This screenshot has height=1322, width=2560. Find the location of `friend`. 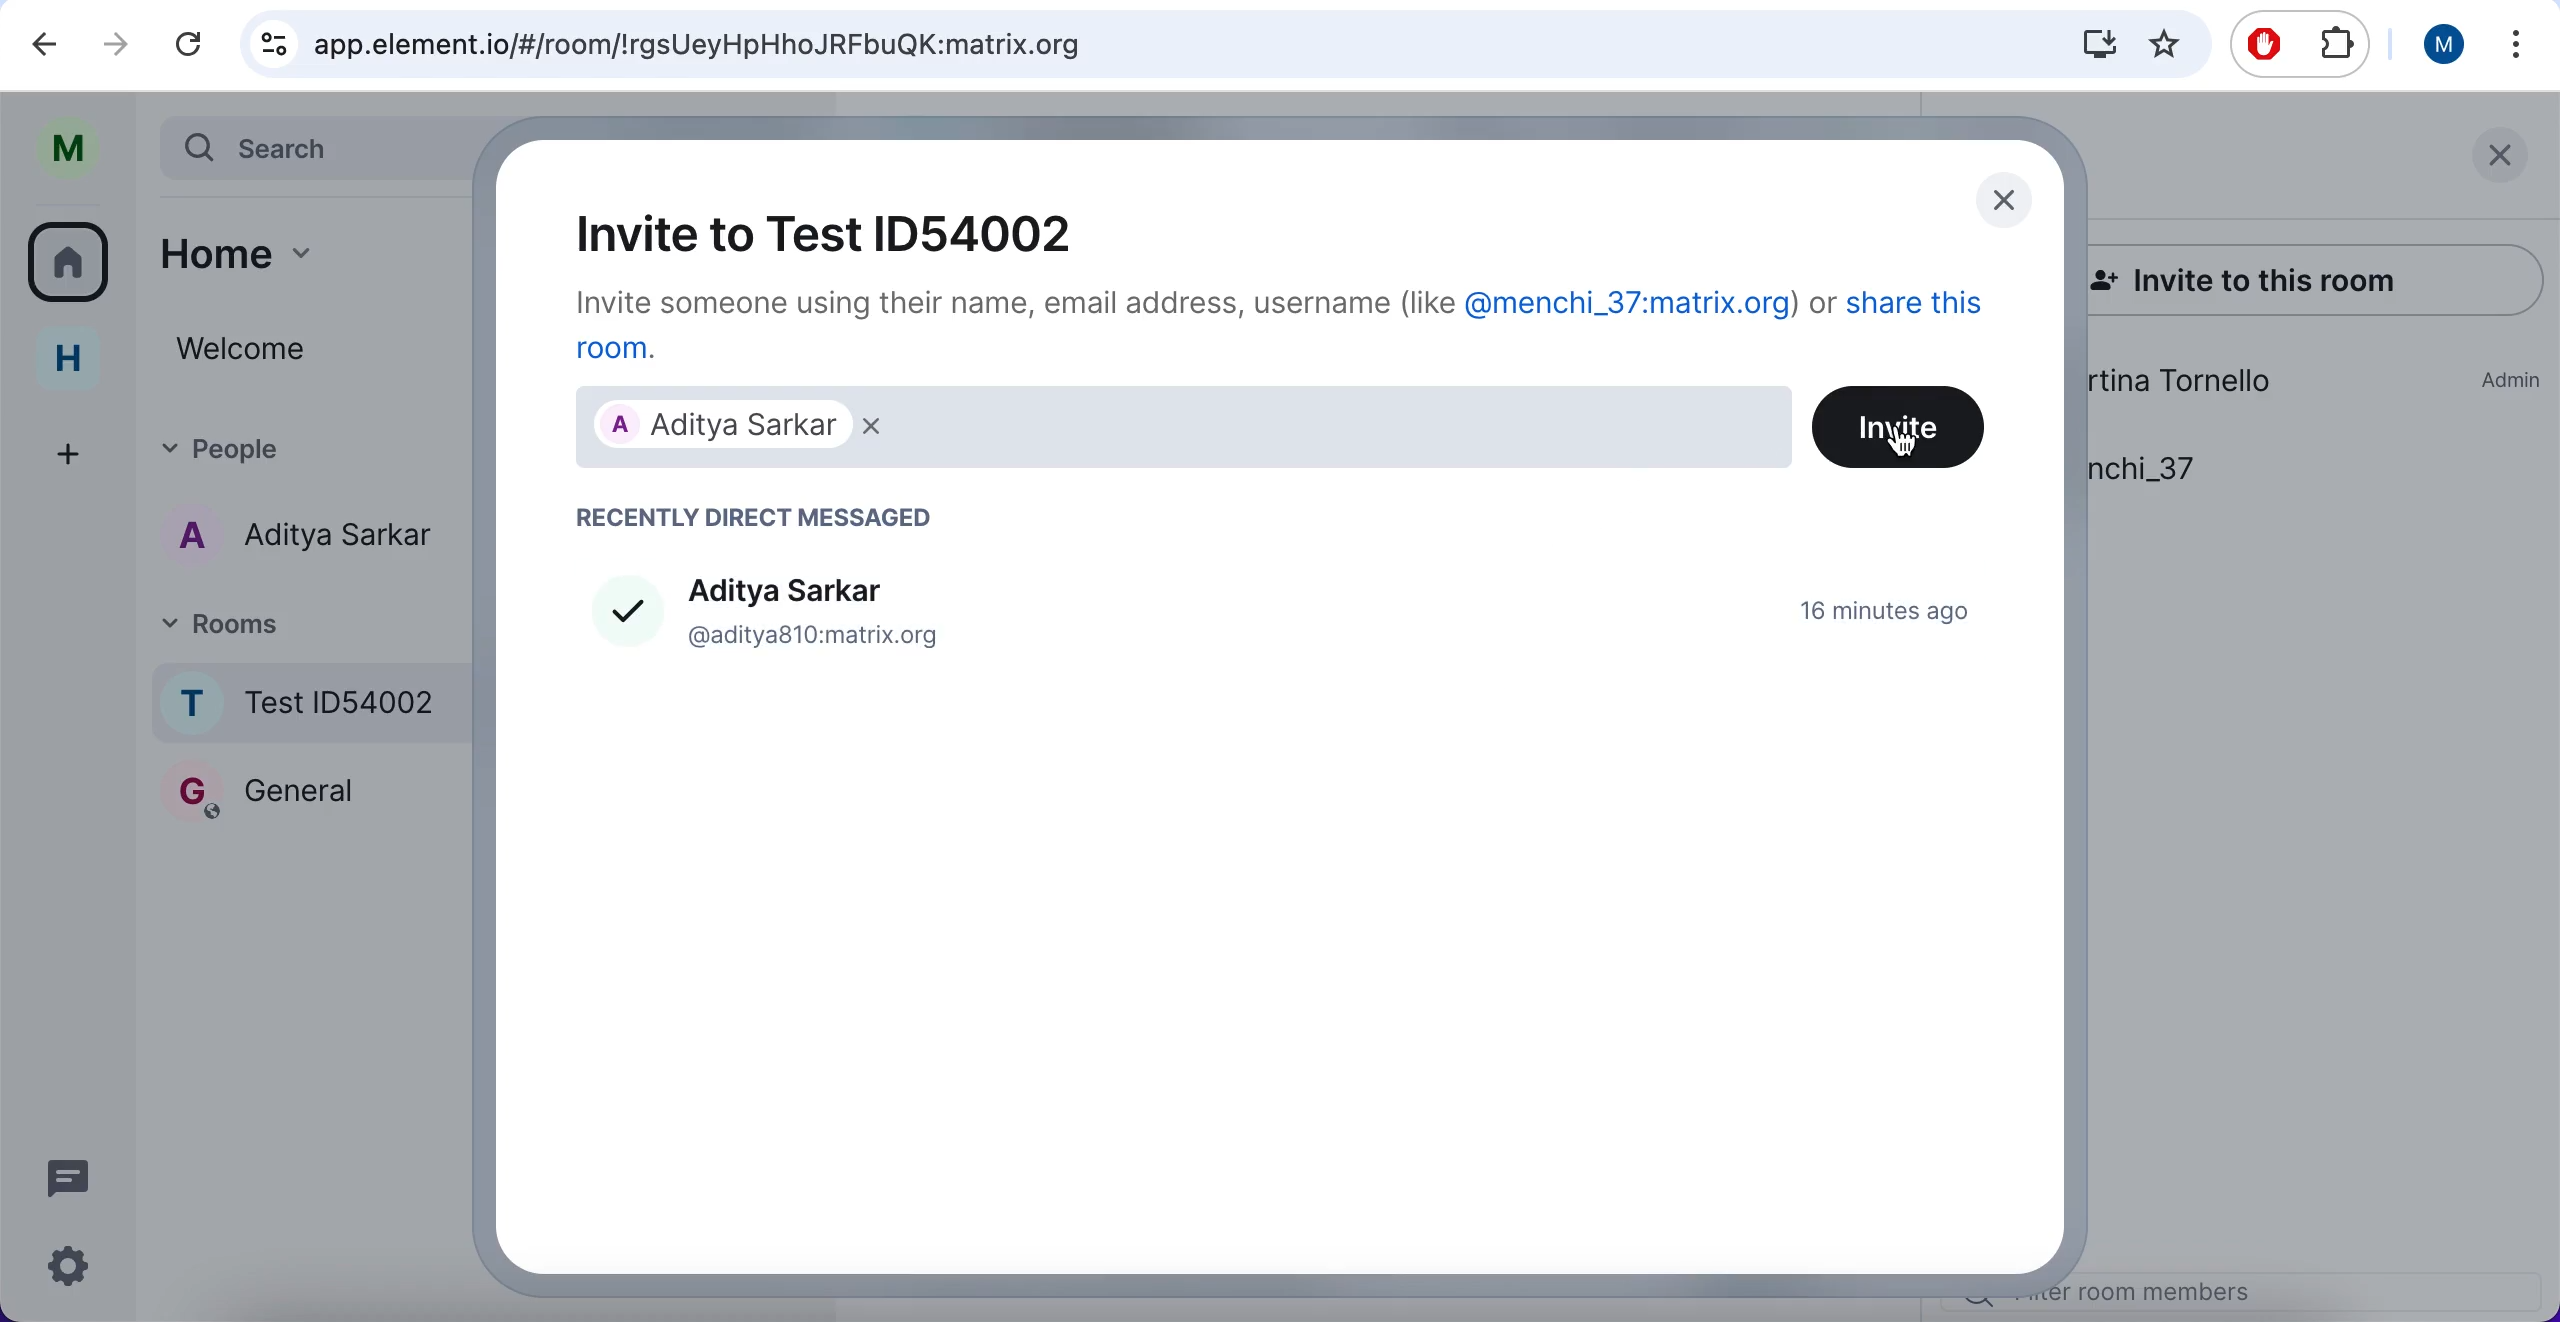

friend is located at coordinates (765, 429).